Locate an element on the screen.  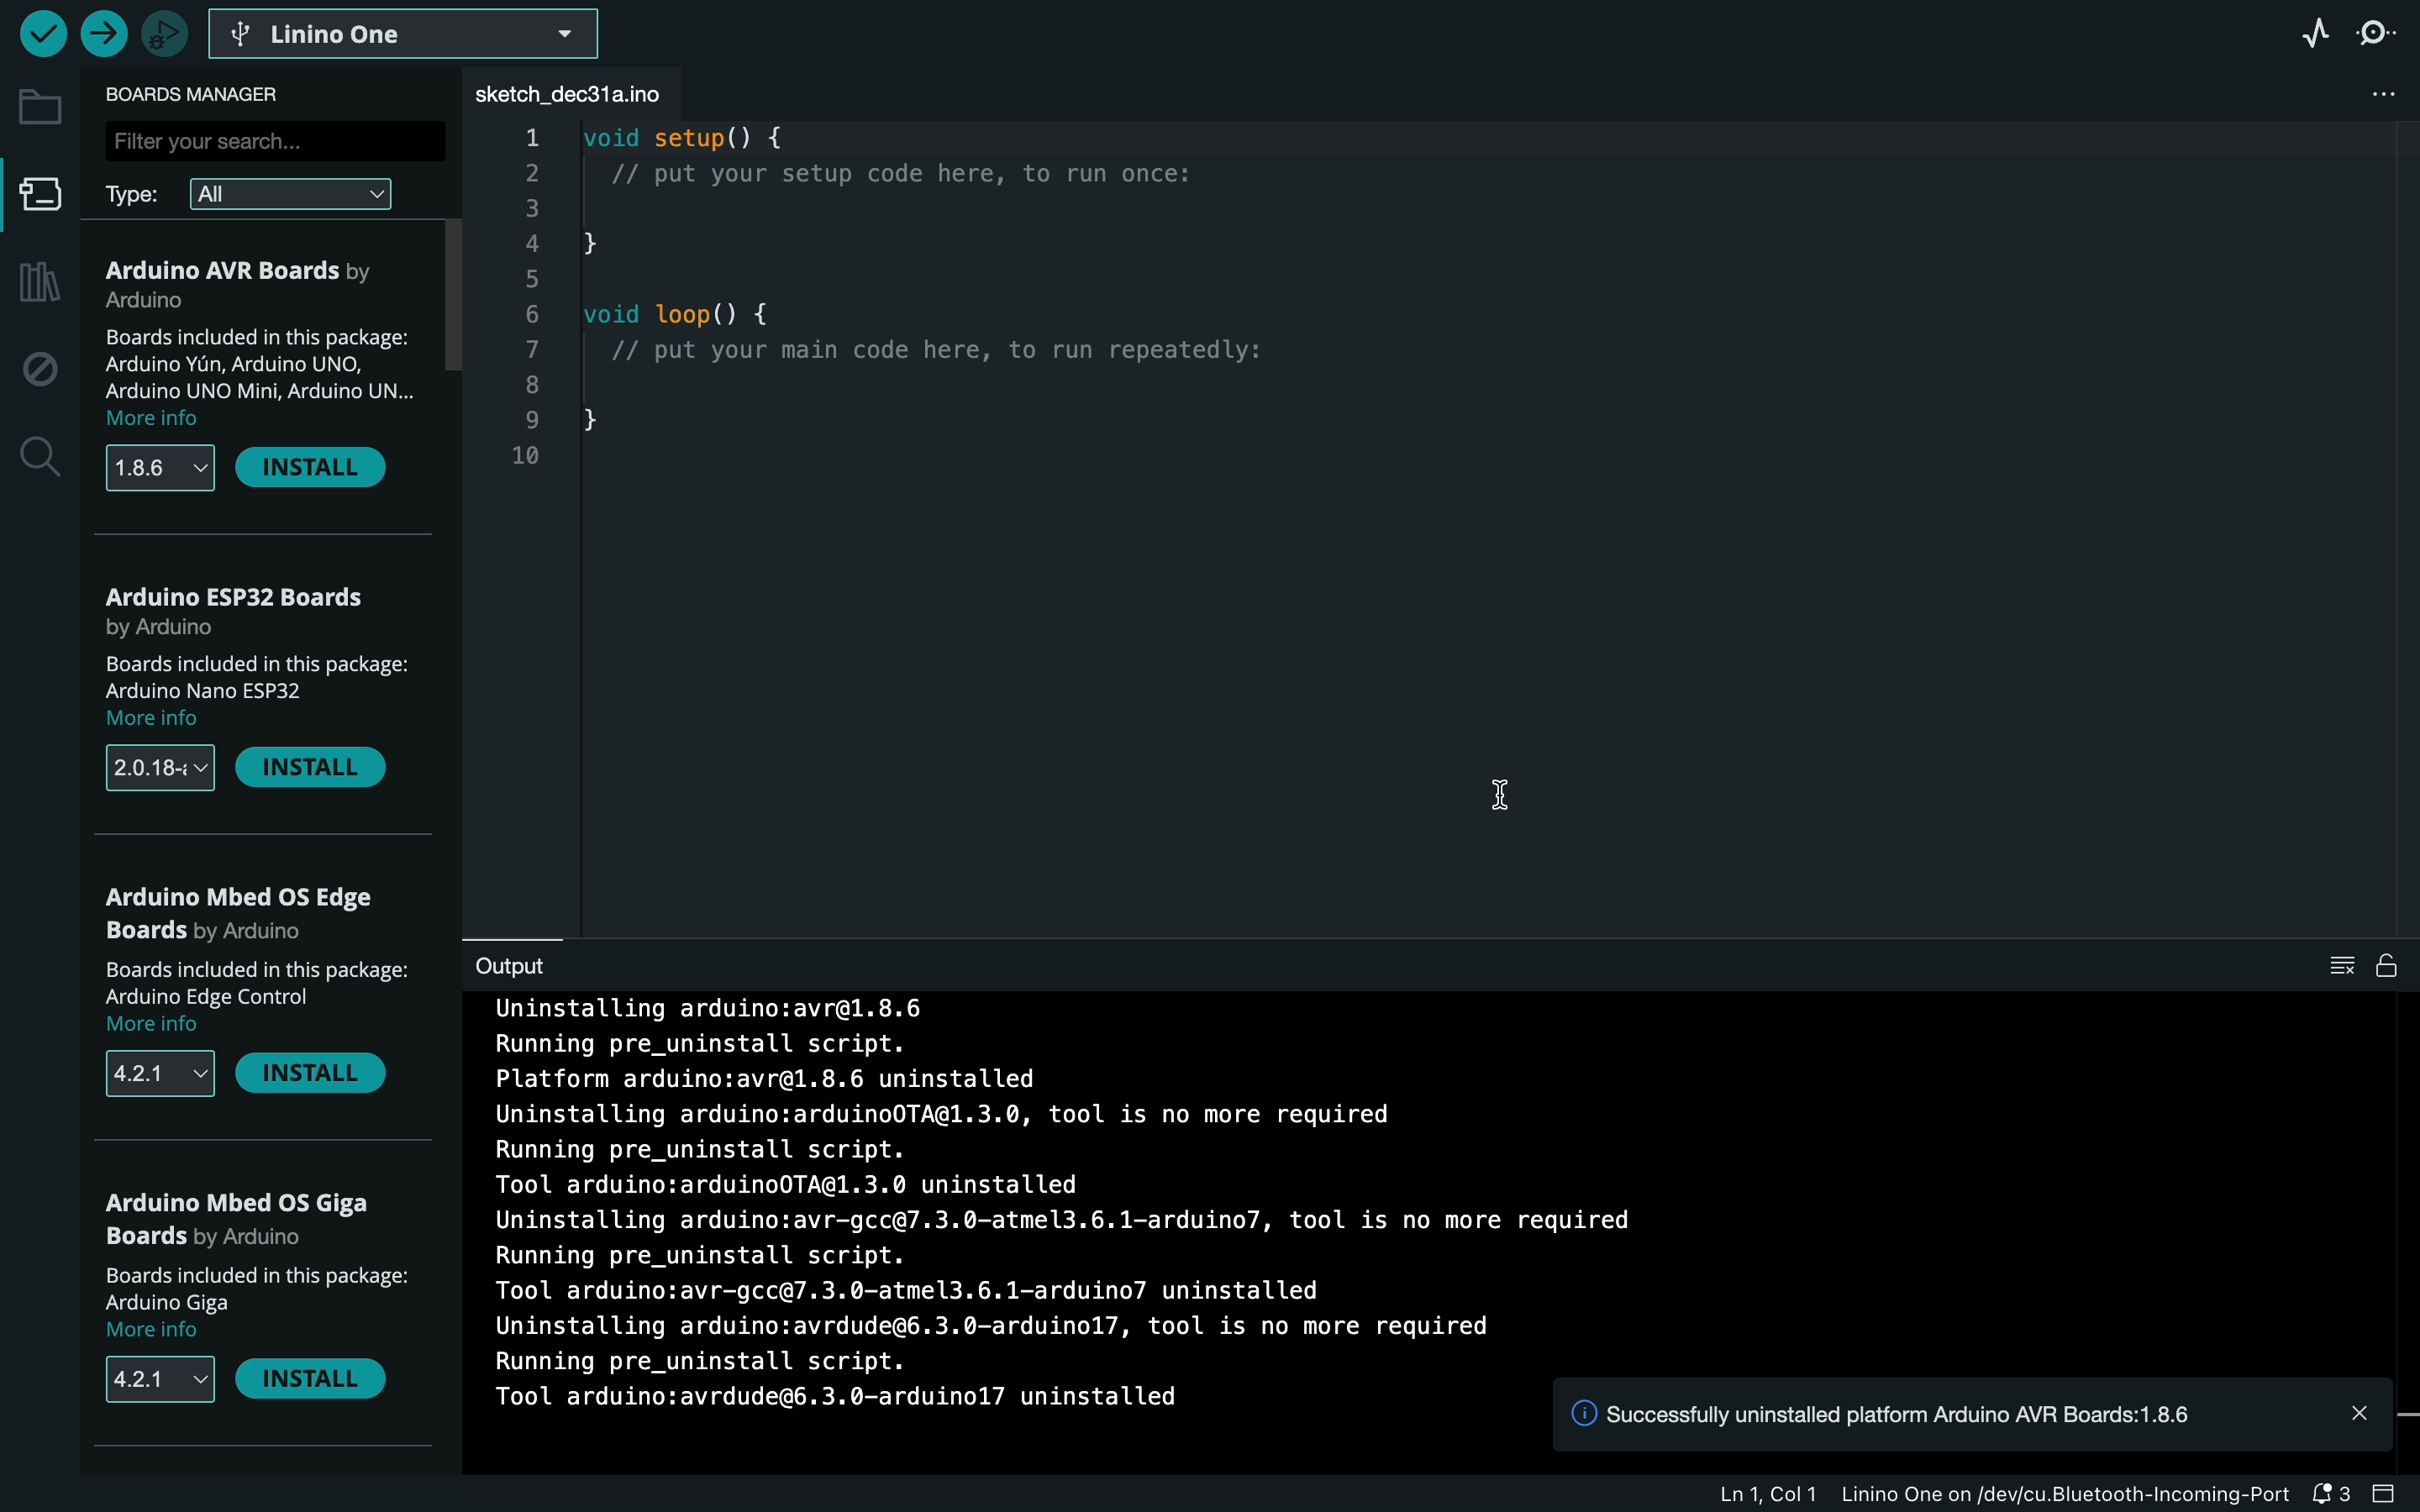
description is located at coordinates (258, 1291).